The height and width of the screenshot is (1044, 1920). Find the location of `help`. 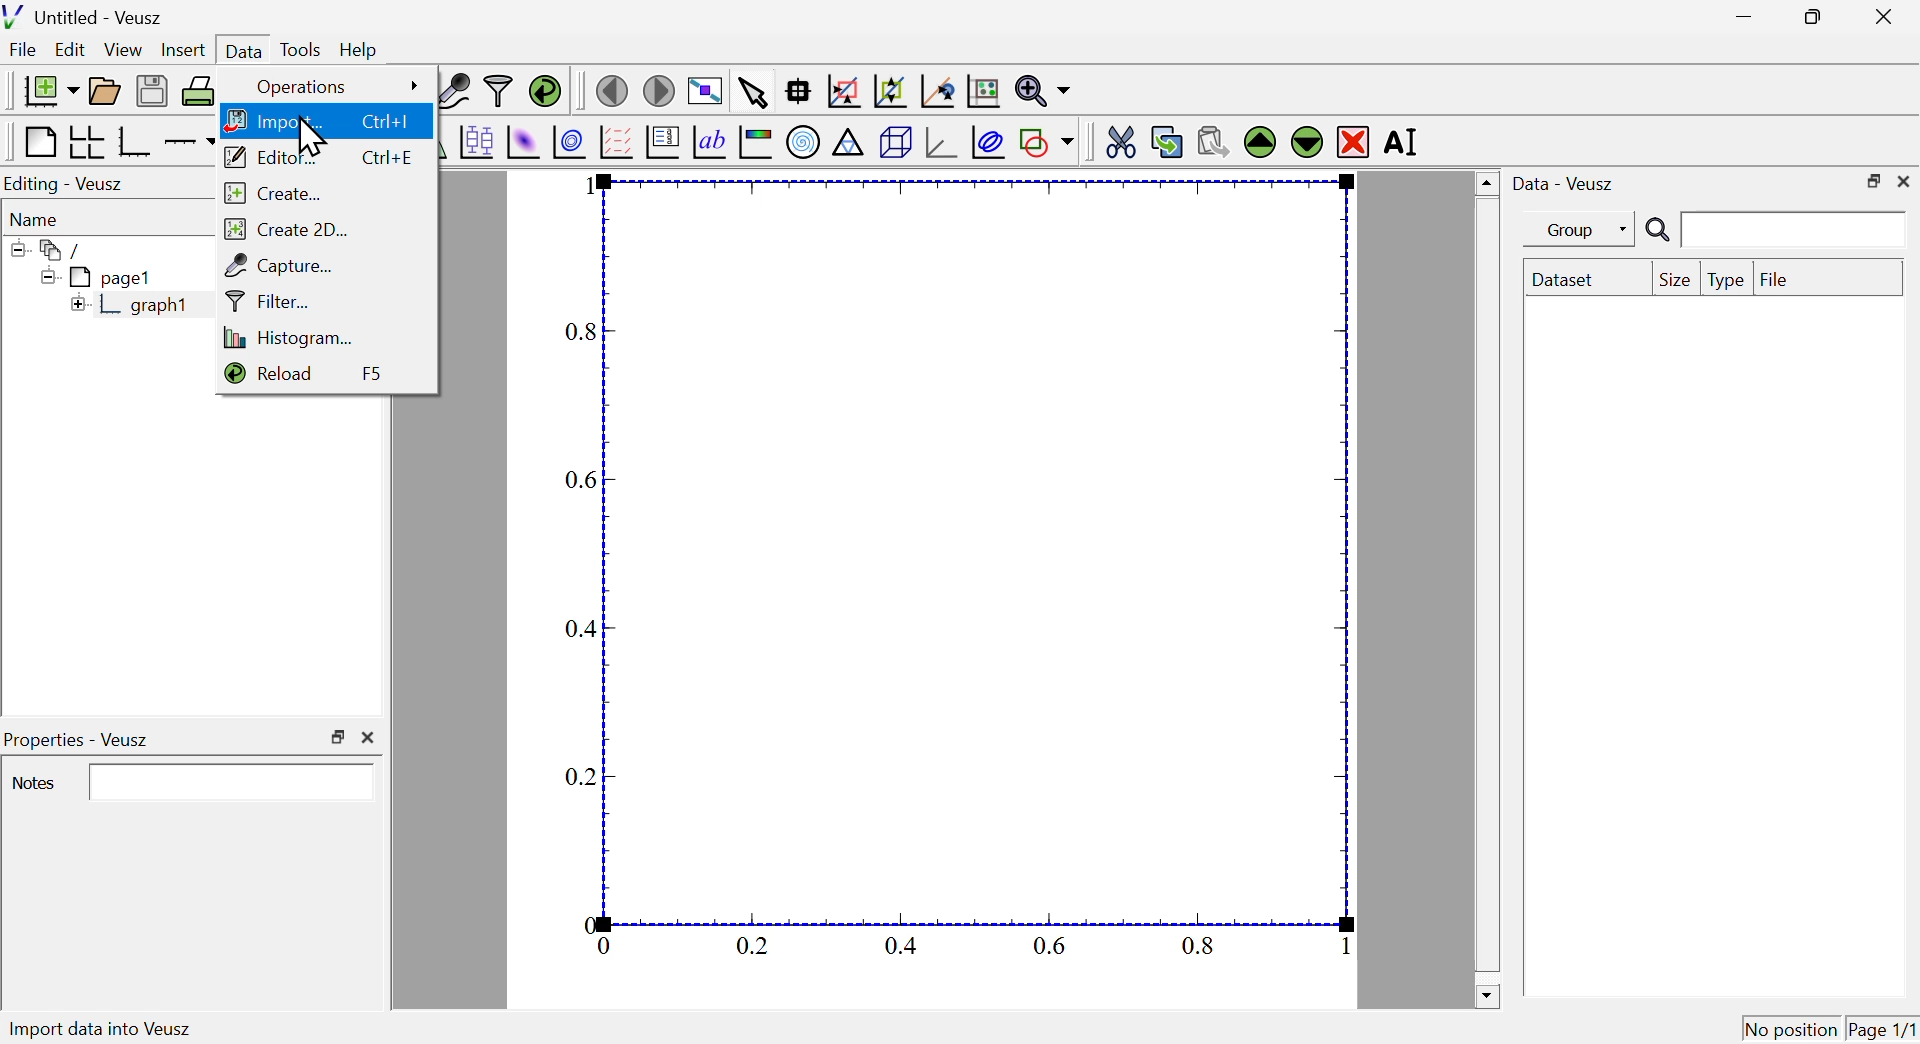

help is located at coordinates (359, 51).